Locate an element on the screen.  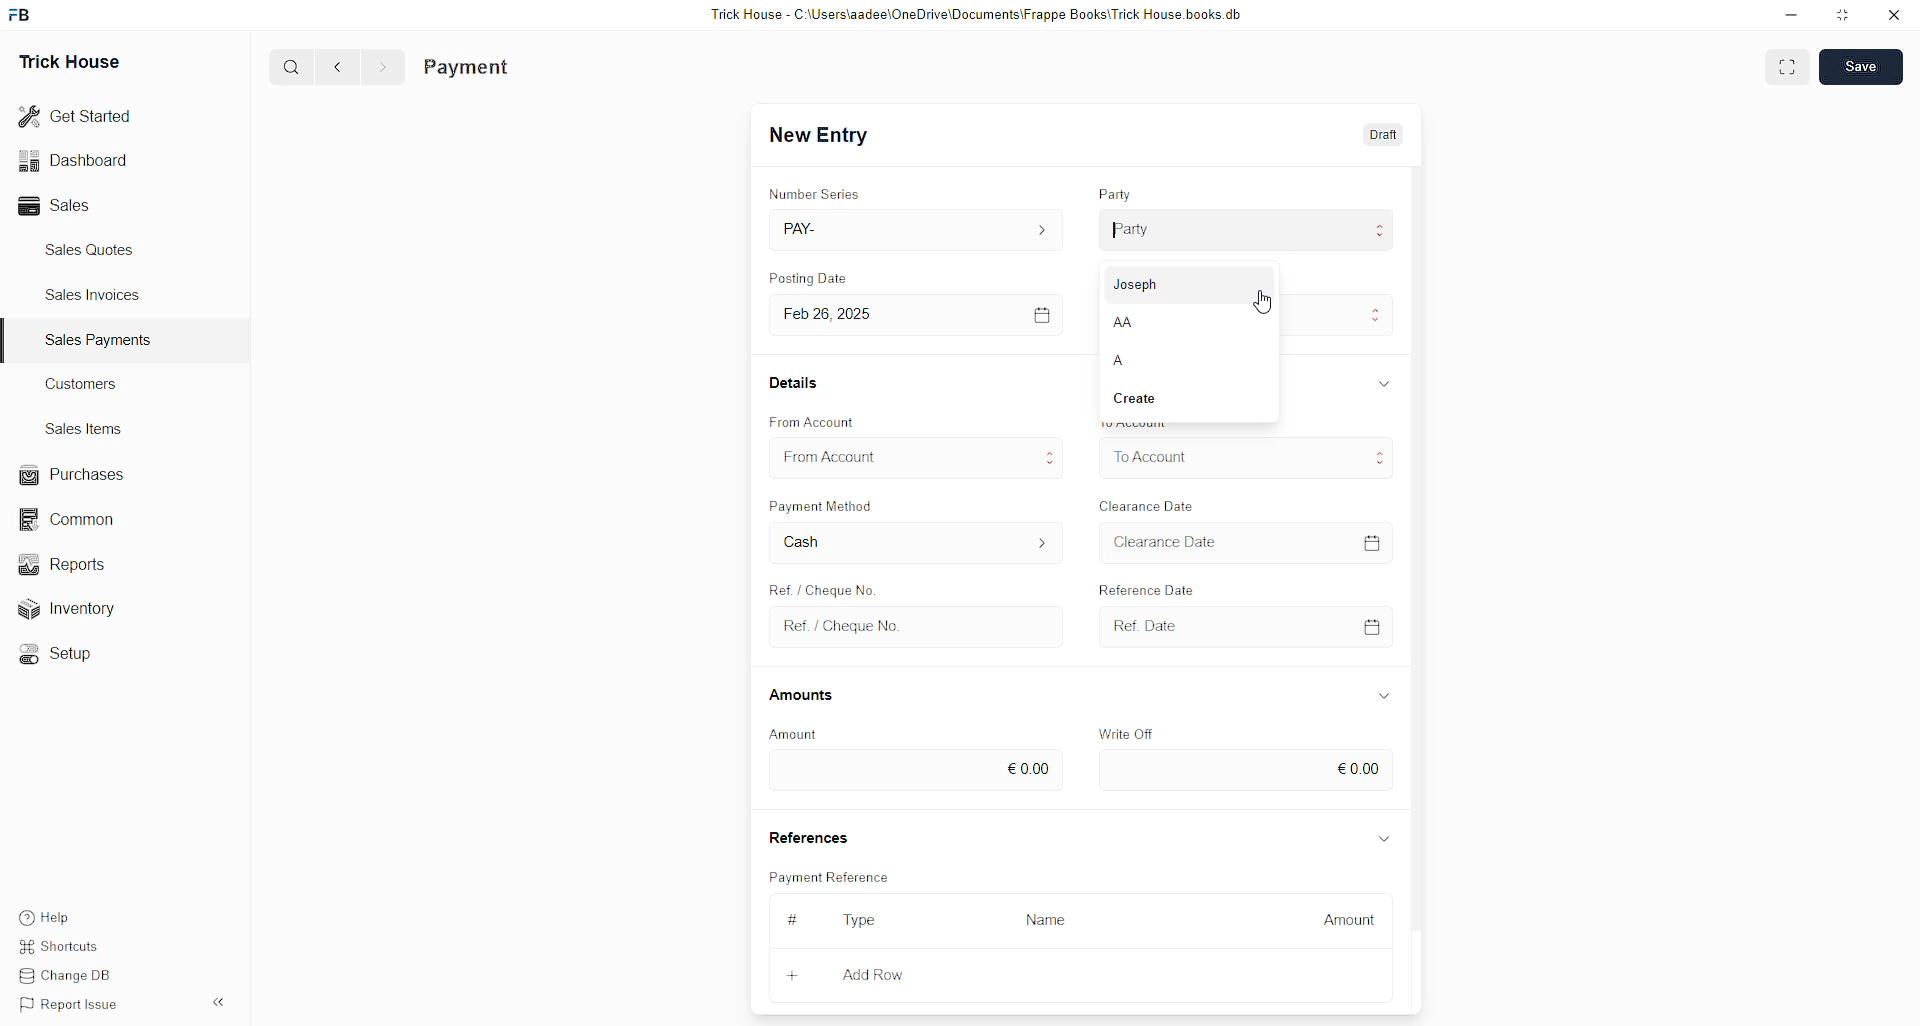
Amount is located at coordinates (795, 735).